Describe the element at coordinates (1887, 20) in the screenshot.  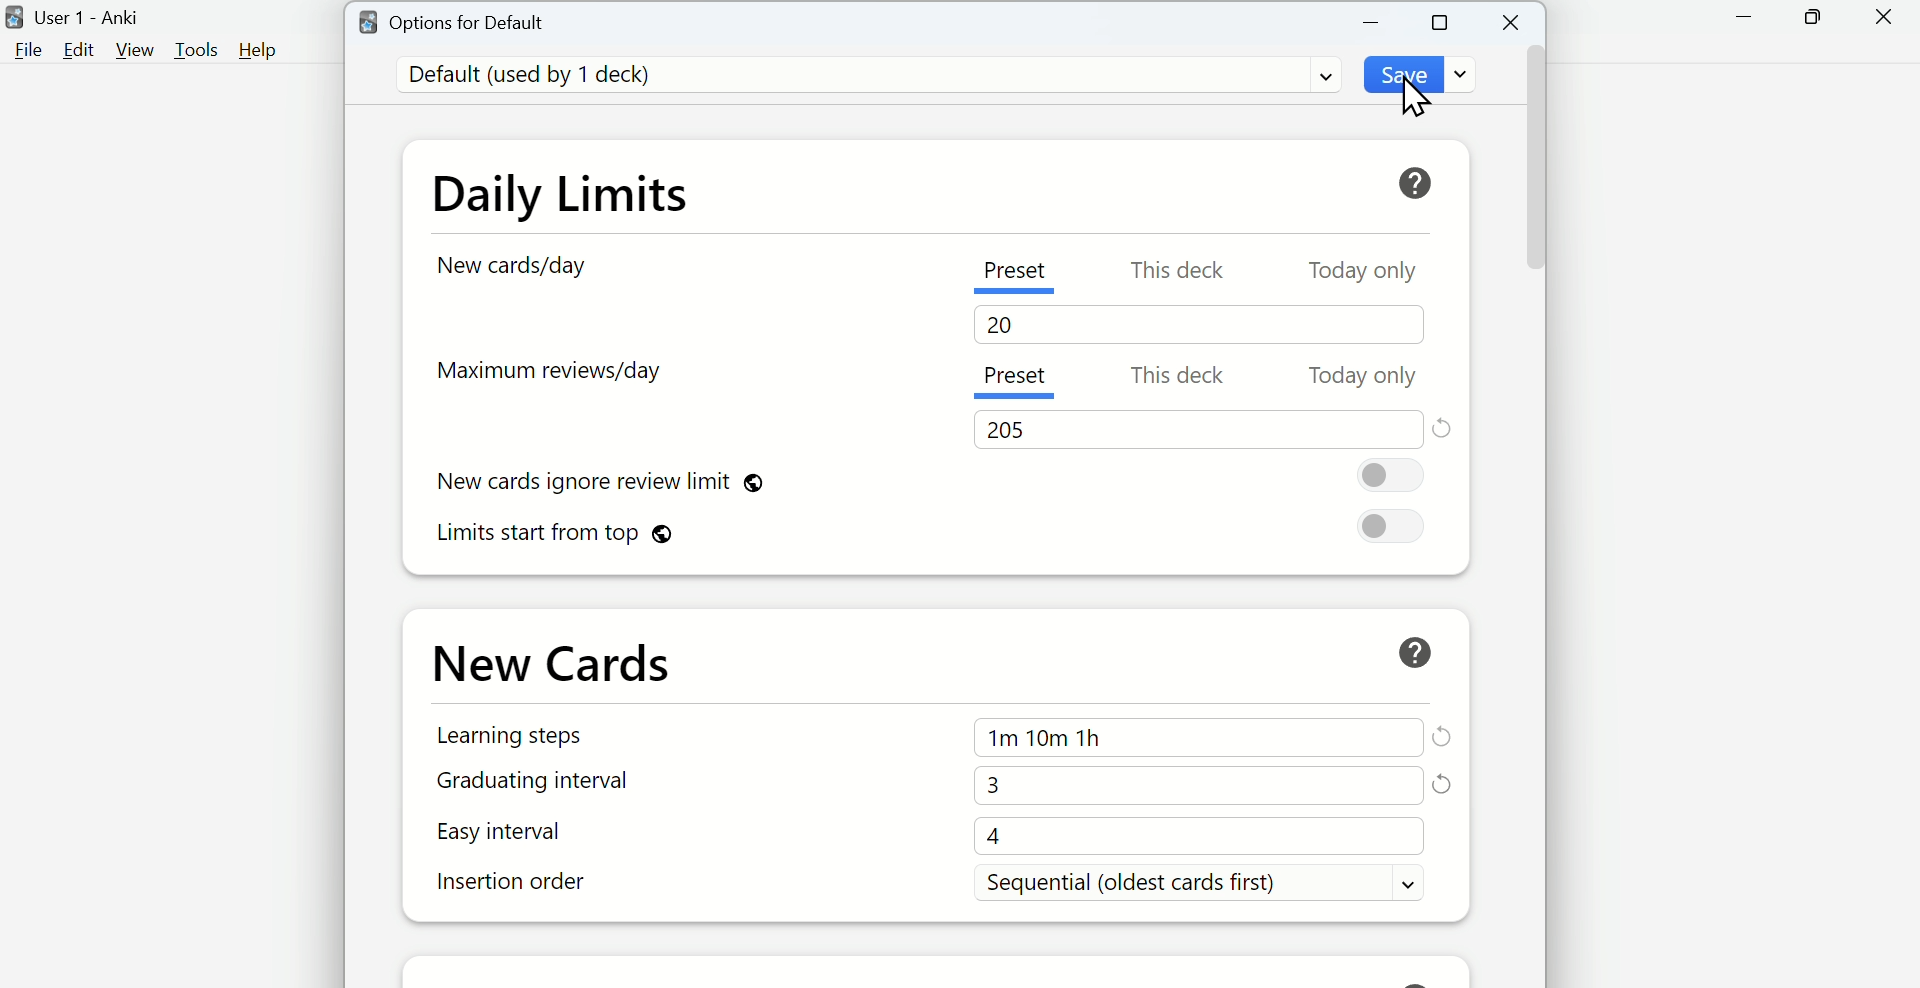
I see `Close` at that location.